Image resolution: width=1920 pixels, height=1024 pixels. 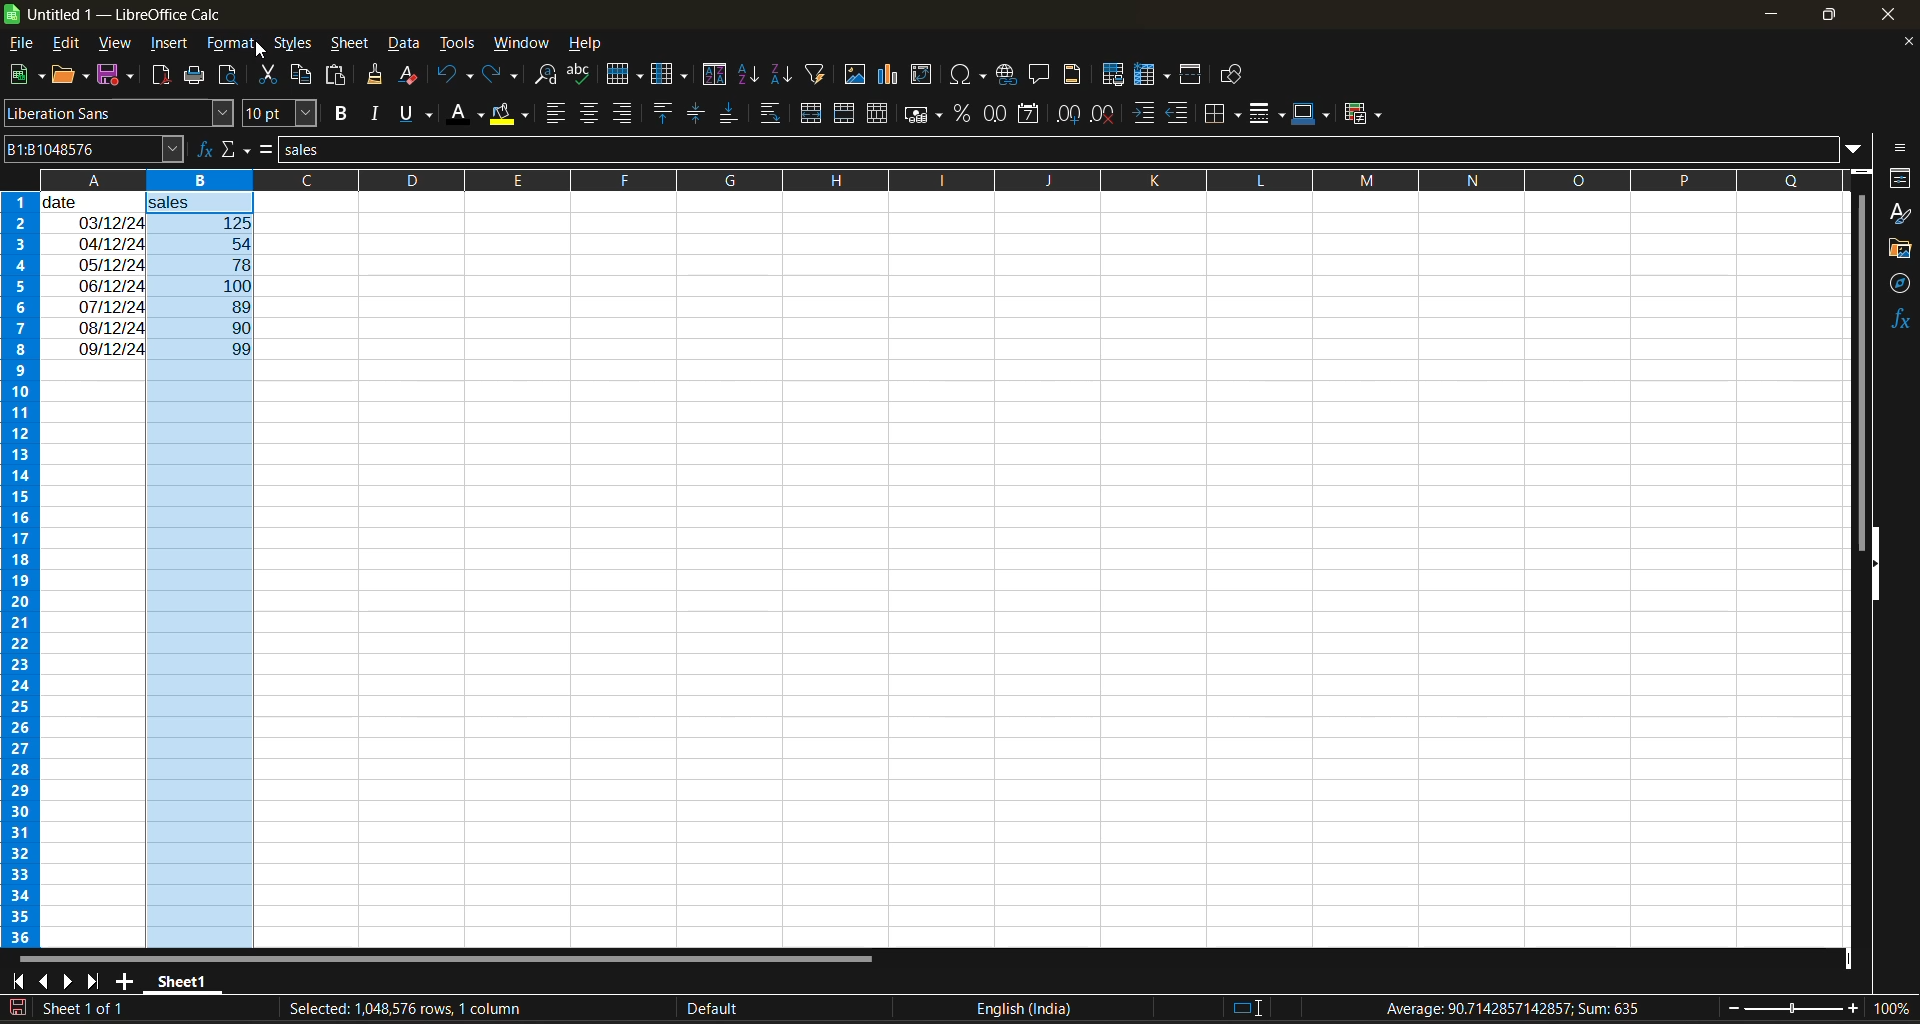 I want to click on insert or edit pivot table, so click(x=922, y=74).